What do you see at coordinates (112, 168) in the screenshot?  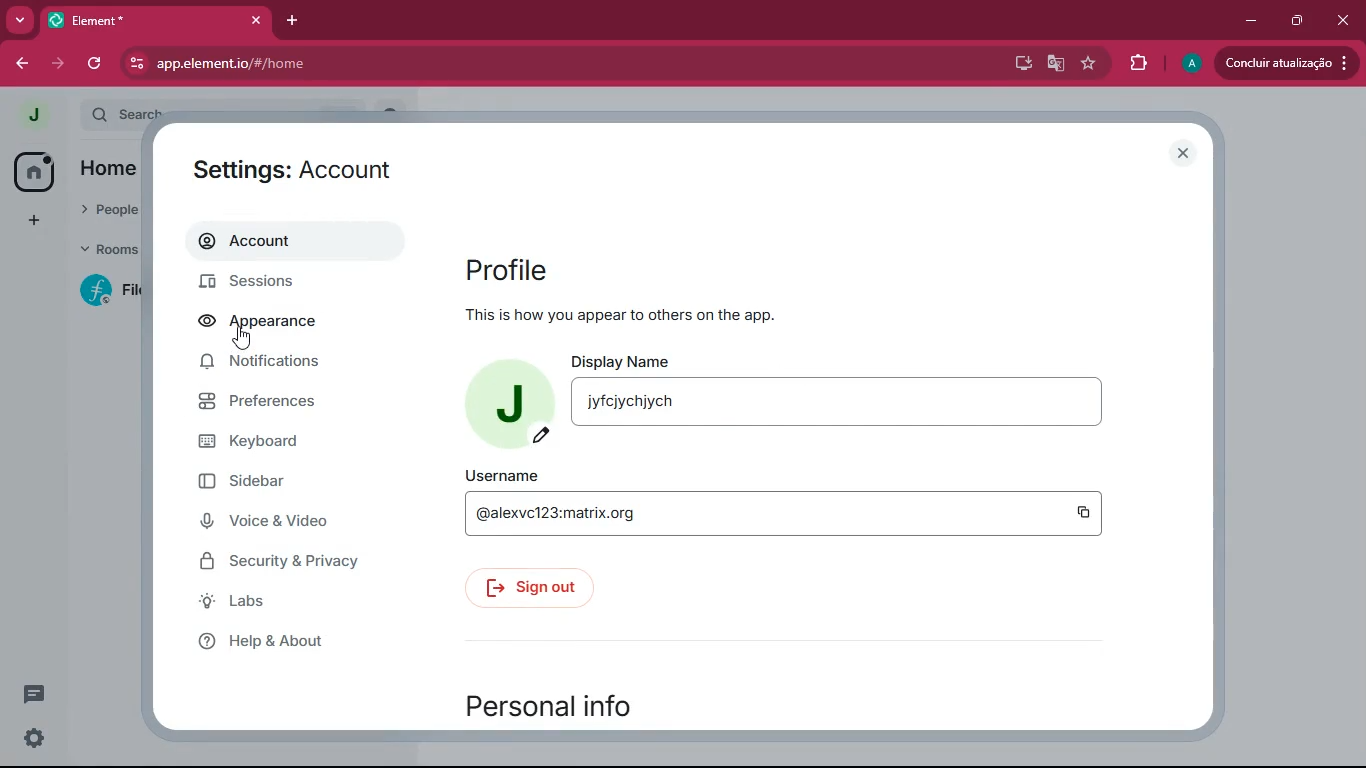 I see `home` at bounding box center [112, 168].